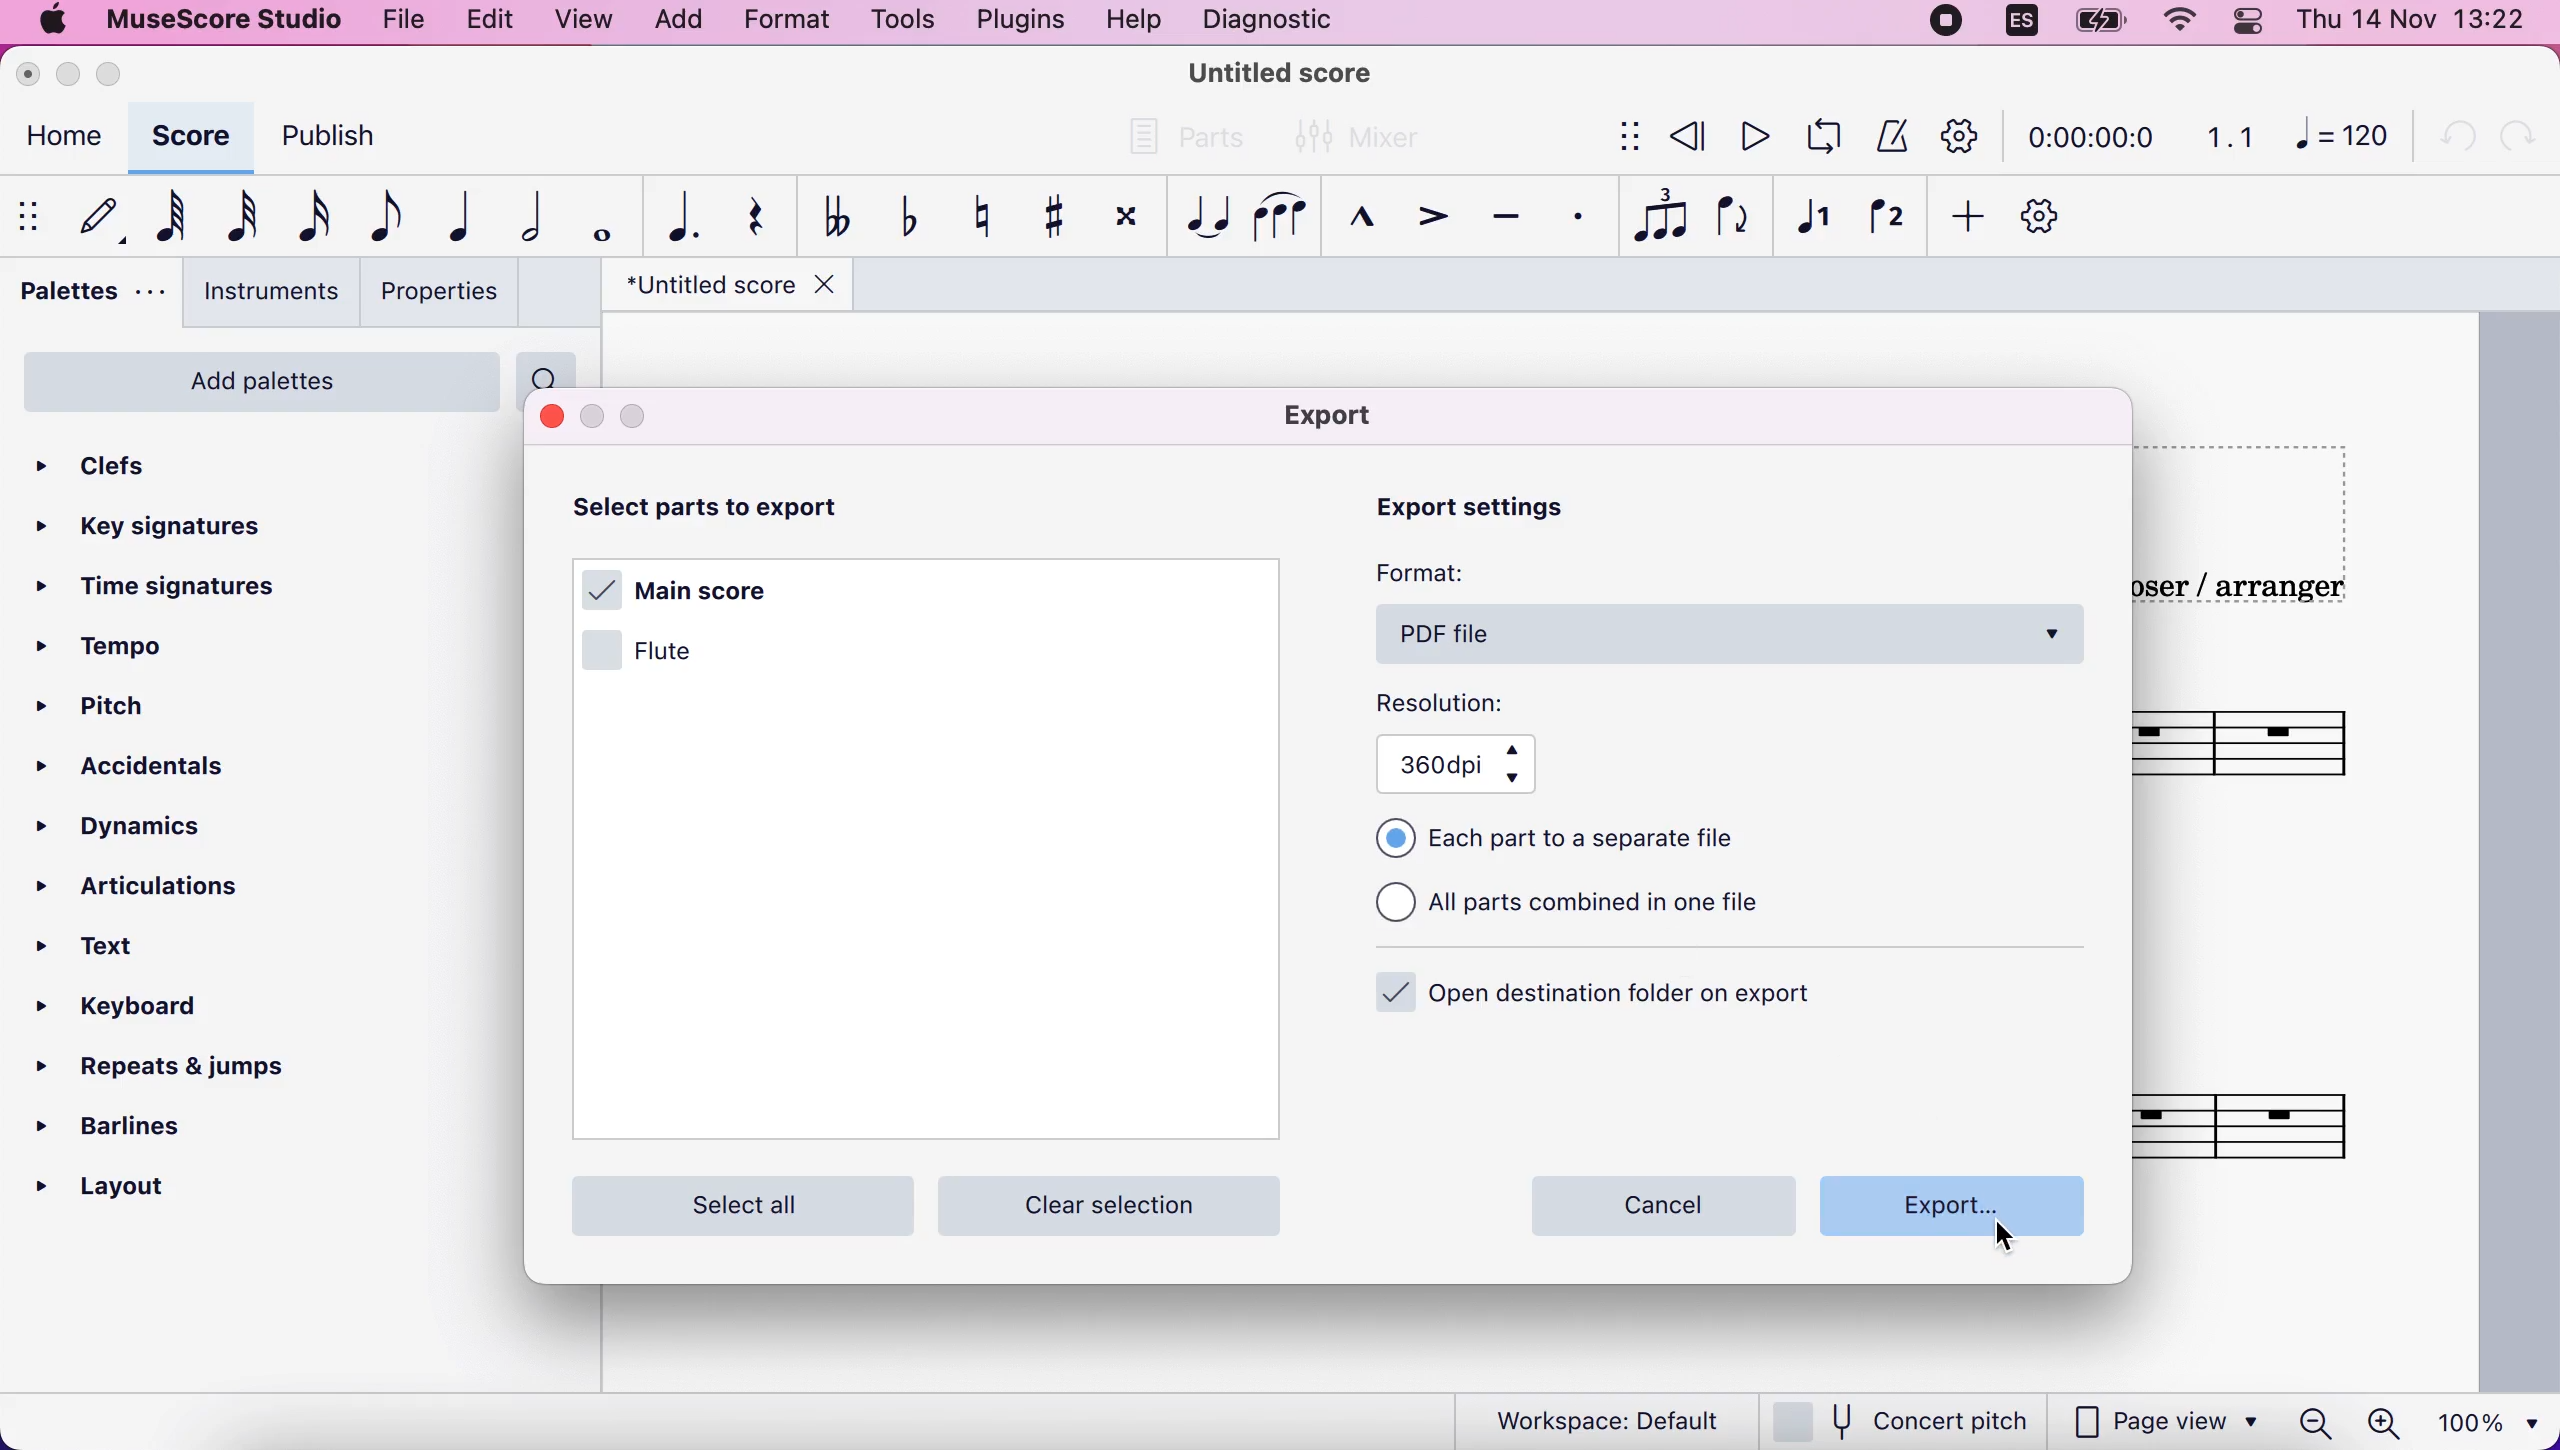 The image size is (2560, 1450). I want to click on zoom in, so click(2389, 1420).